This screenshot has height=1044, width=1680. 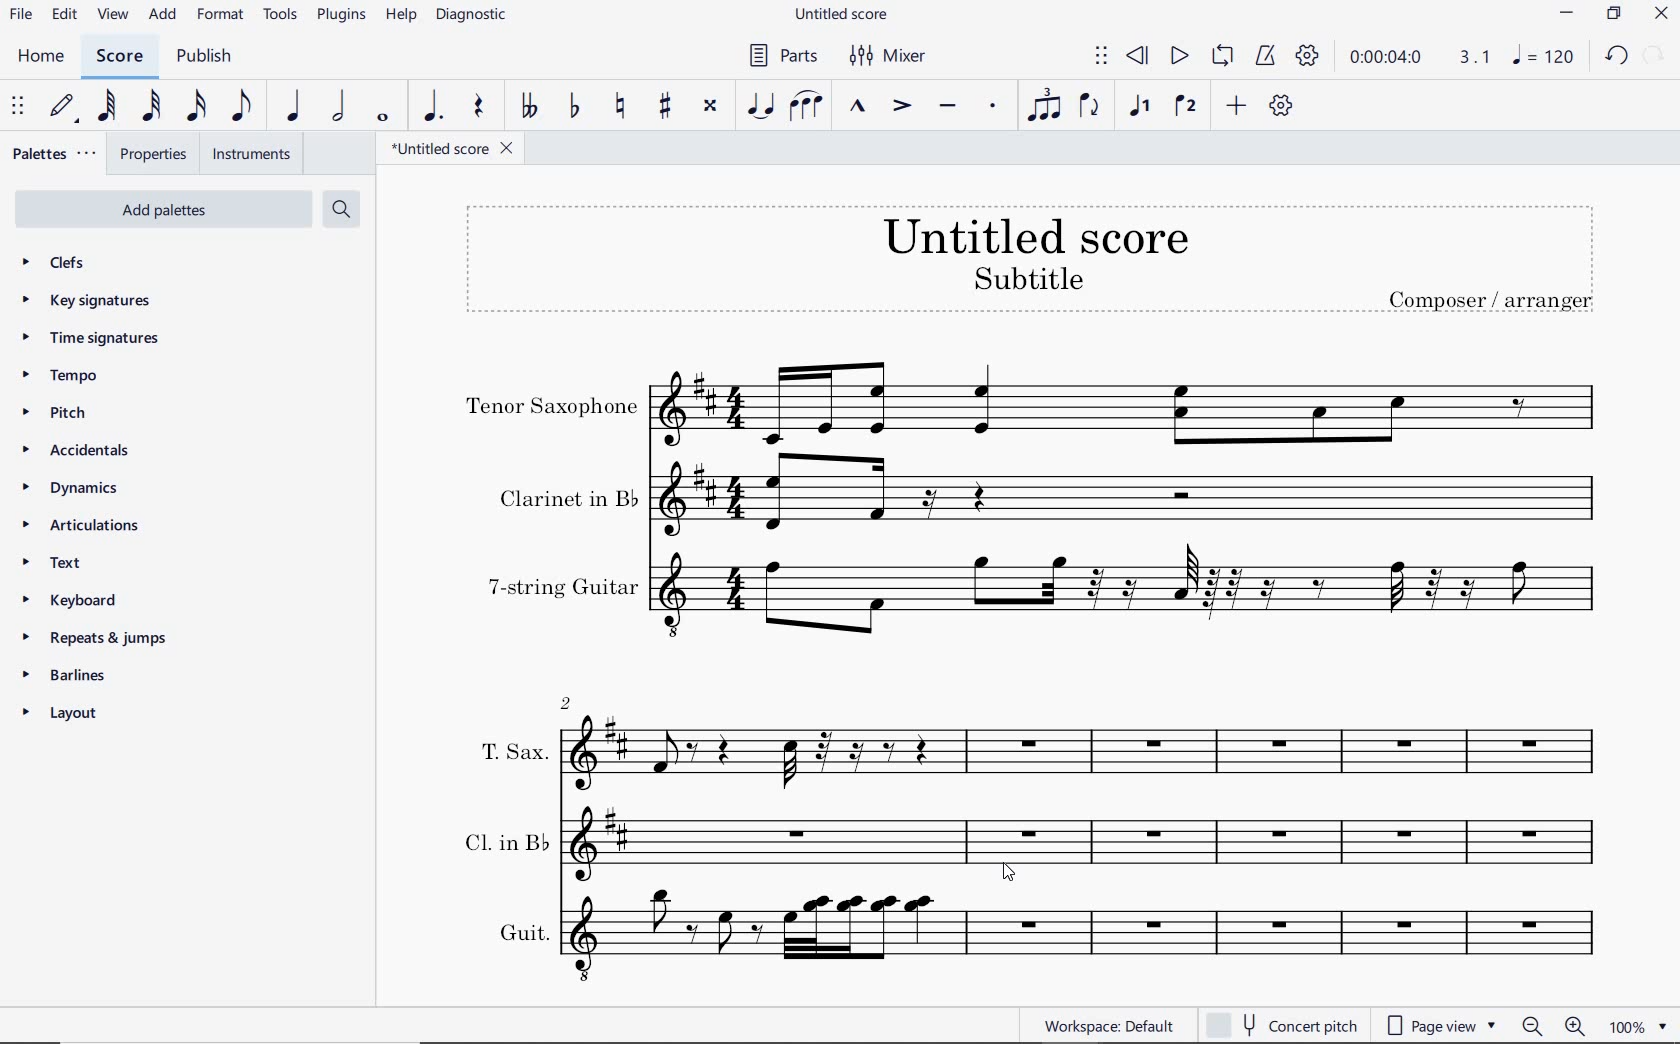 I want to click on HALF NOTE, so click(x=339, y=108).